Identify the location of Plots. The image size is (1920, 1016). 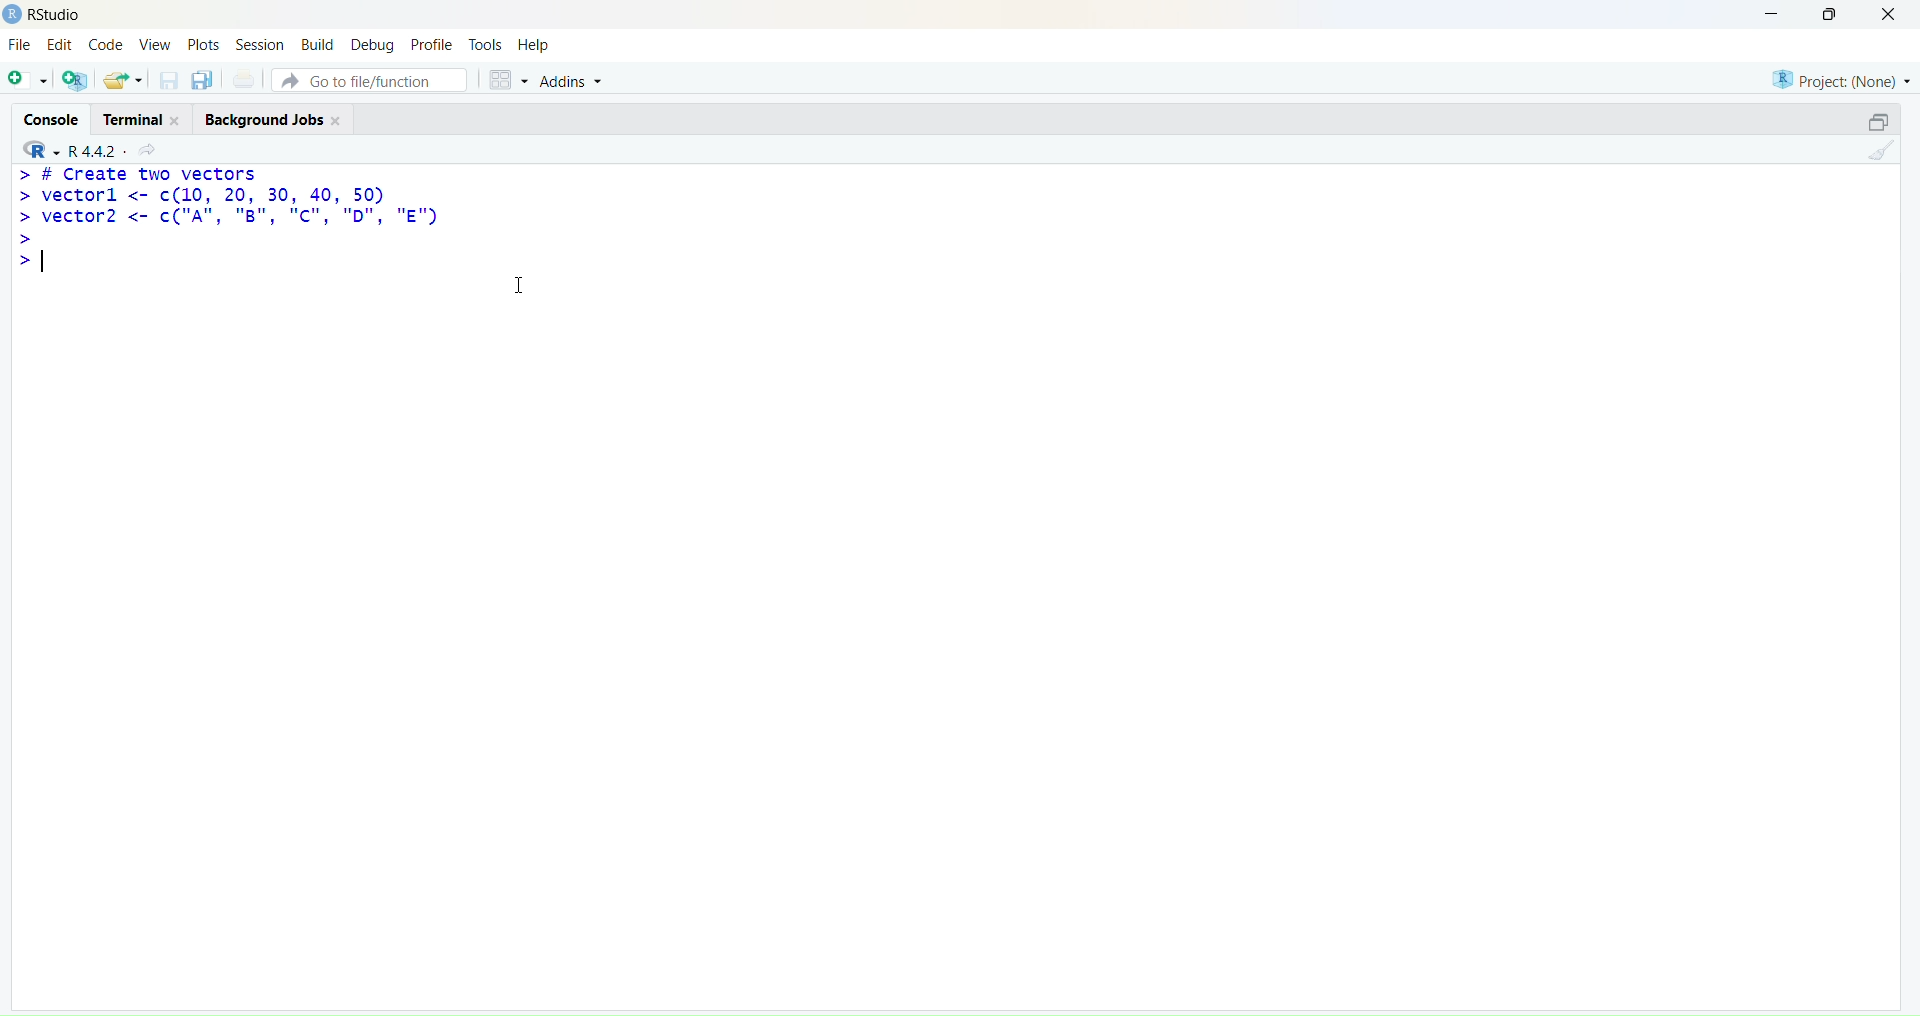
(203, 44).